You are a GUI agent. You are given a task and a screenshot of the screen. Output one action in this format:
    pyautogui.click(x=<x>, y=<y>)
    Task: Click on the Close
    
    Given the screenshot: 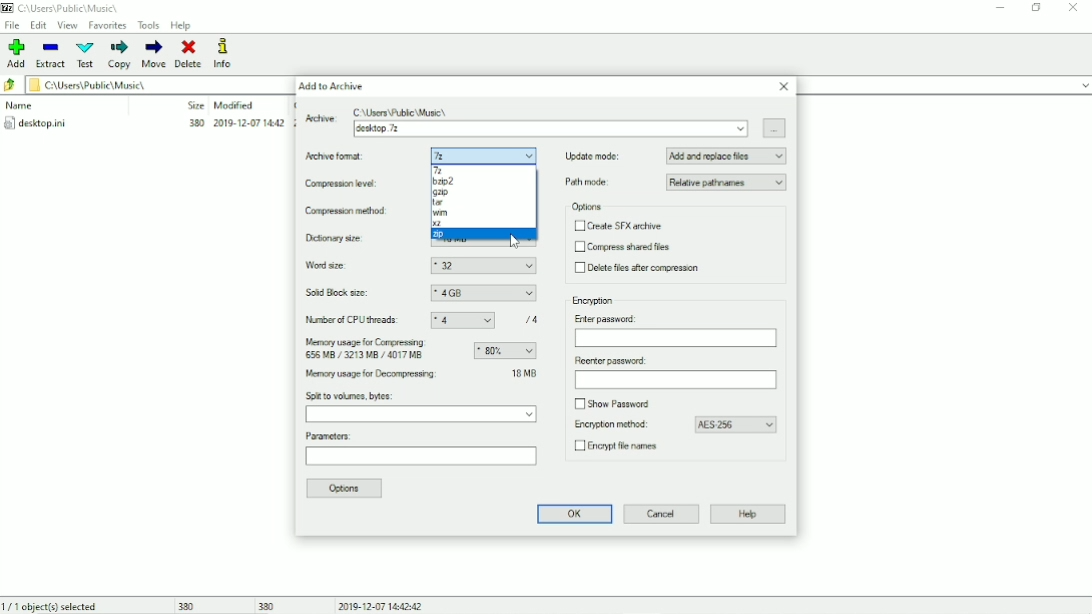 What is the action you would take?
    pyautogui.click(x=784, y=87)
    